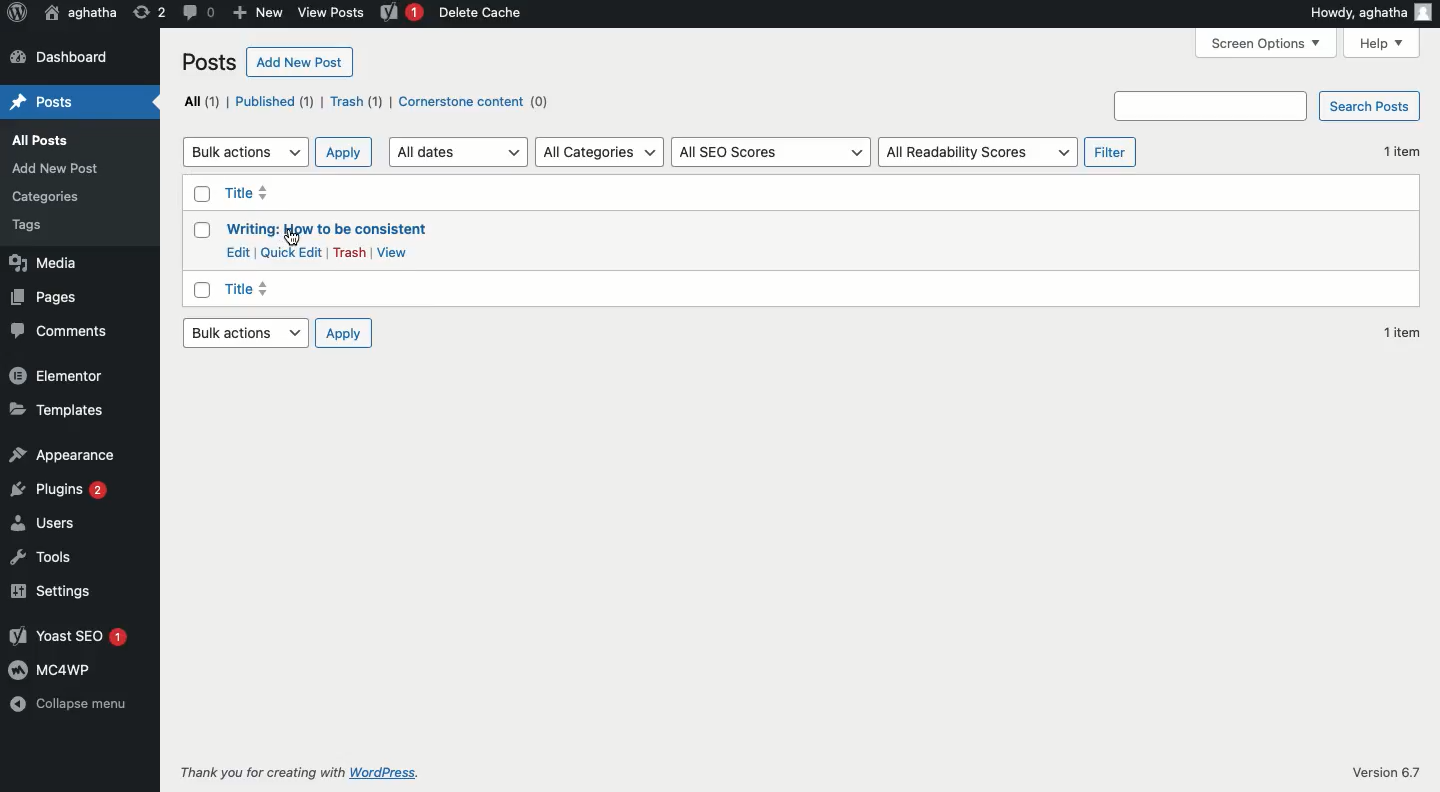  I want to click on All SEO scores, so click(771, 151).